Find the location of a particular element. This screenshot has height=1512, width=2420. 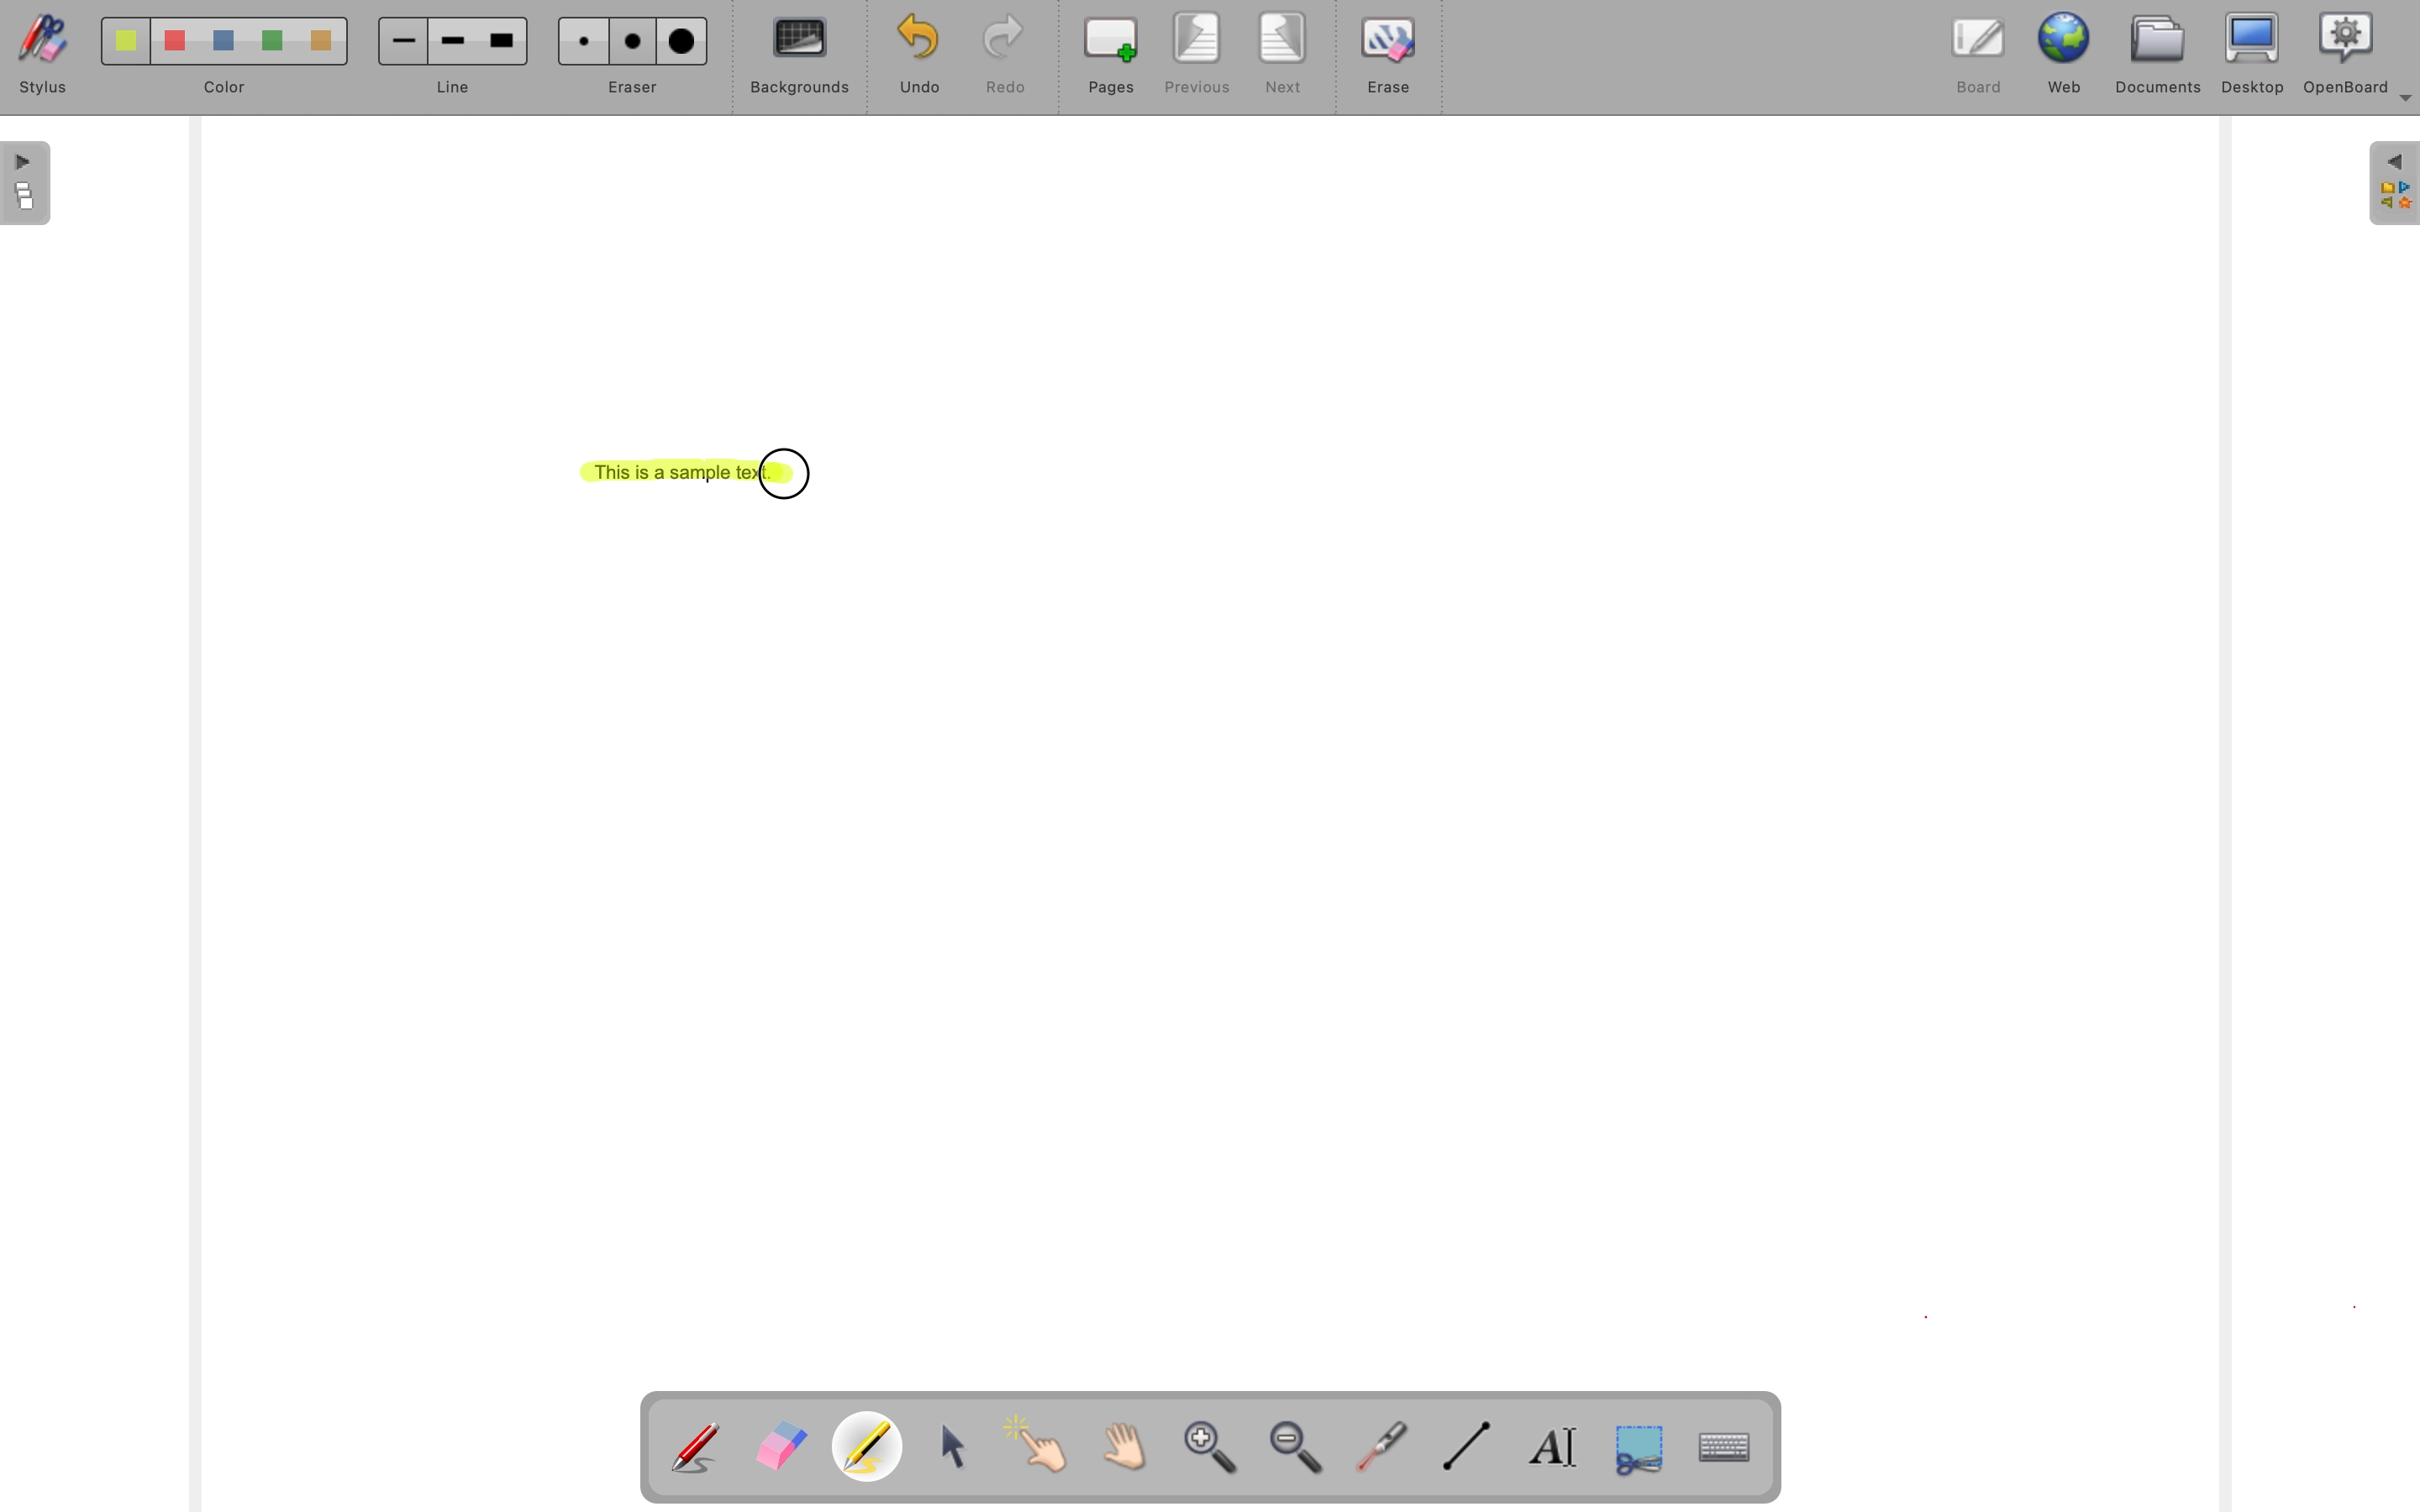

write text is located at coordinates (1554, 1445).